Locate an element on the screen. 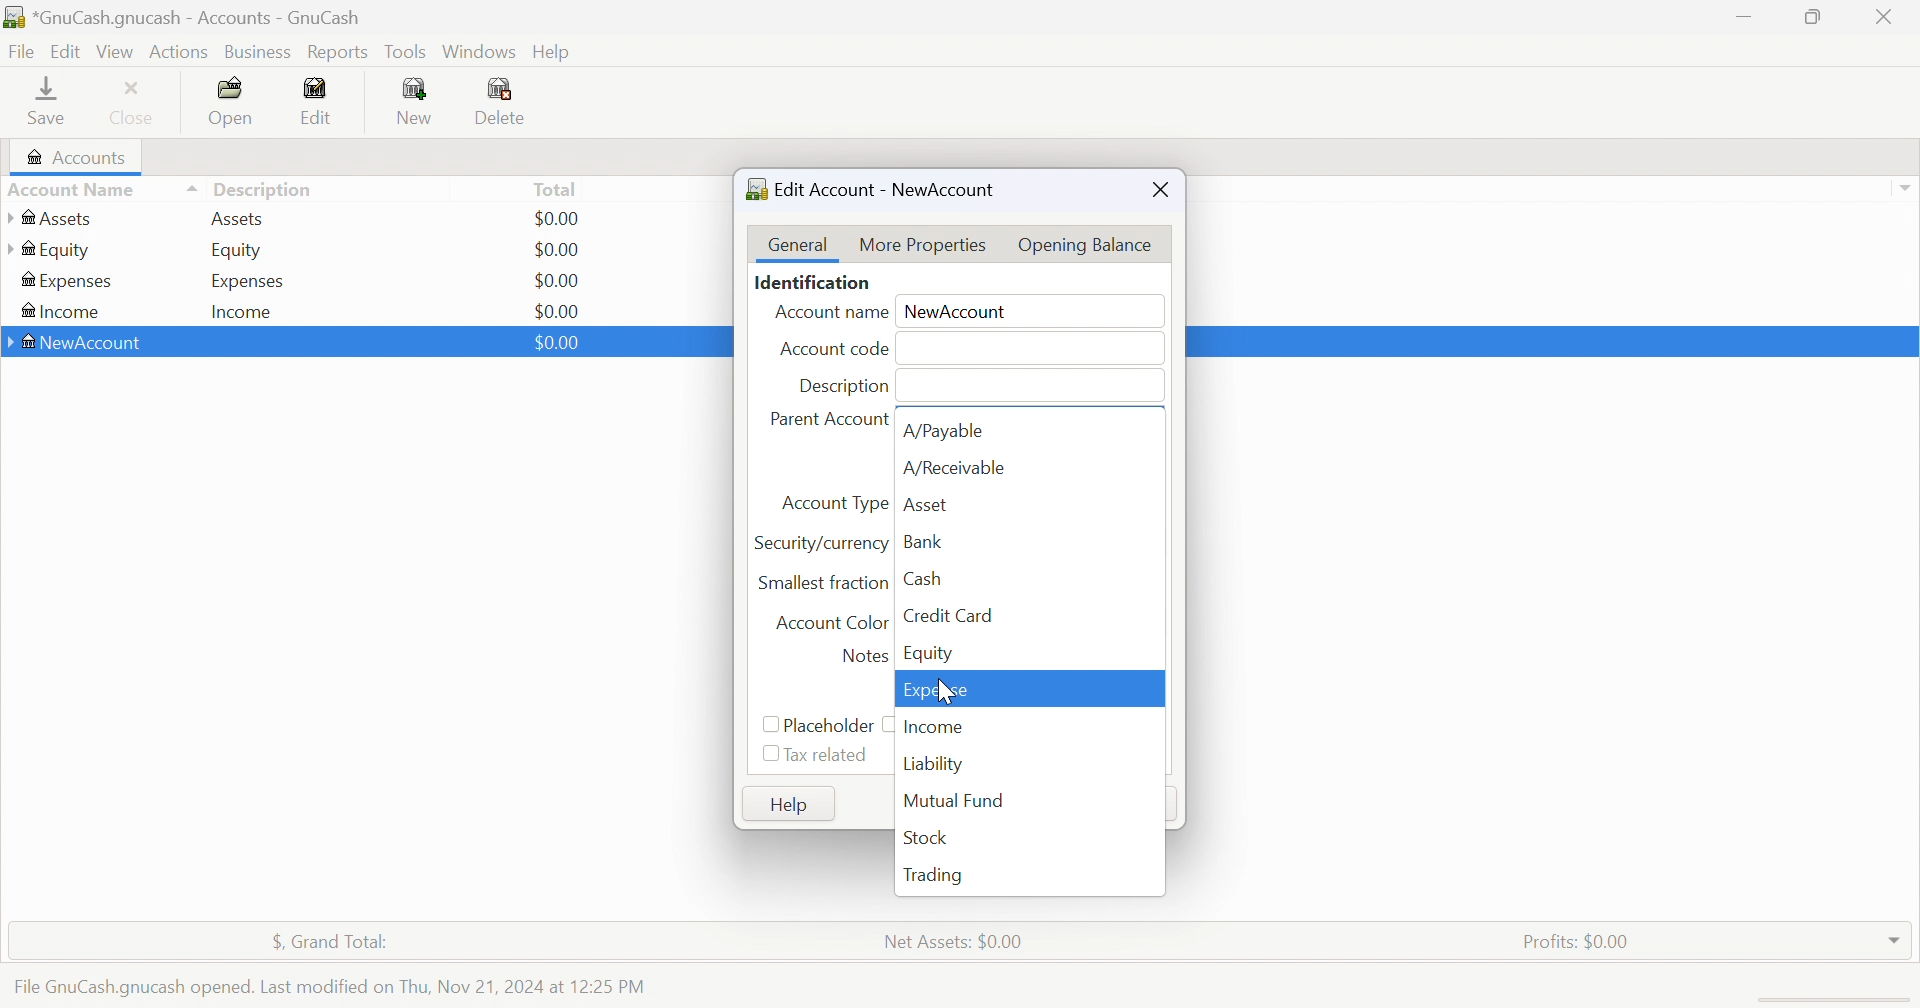 The width and height of the screenshot is (1920, 1008). Actions is located at coordinates (179, 52).